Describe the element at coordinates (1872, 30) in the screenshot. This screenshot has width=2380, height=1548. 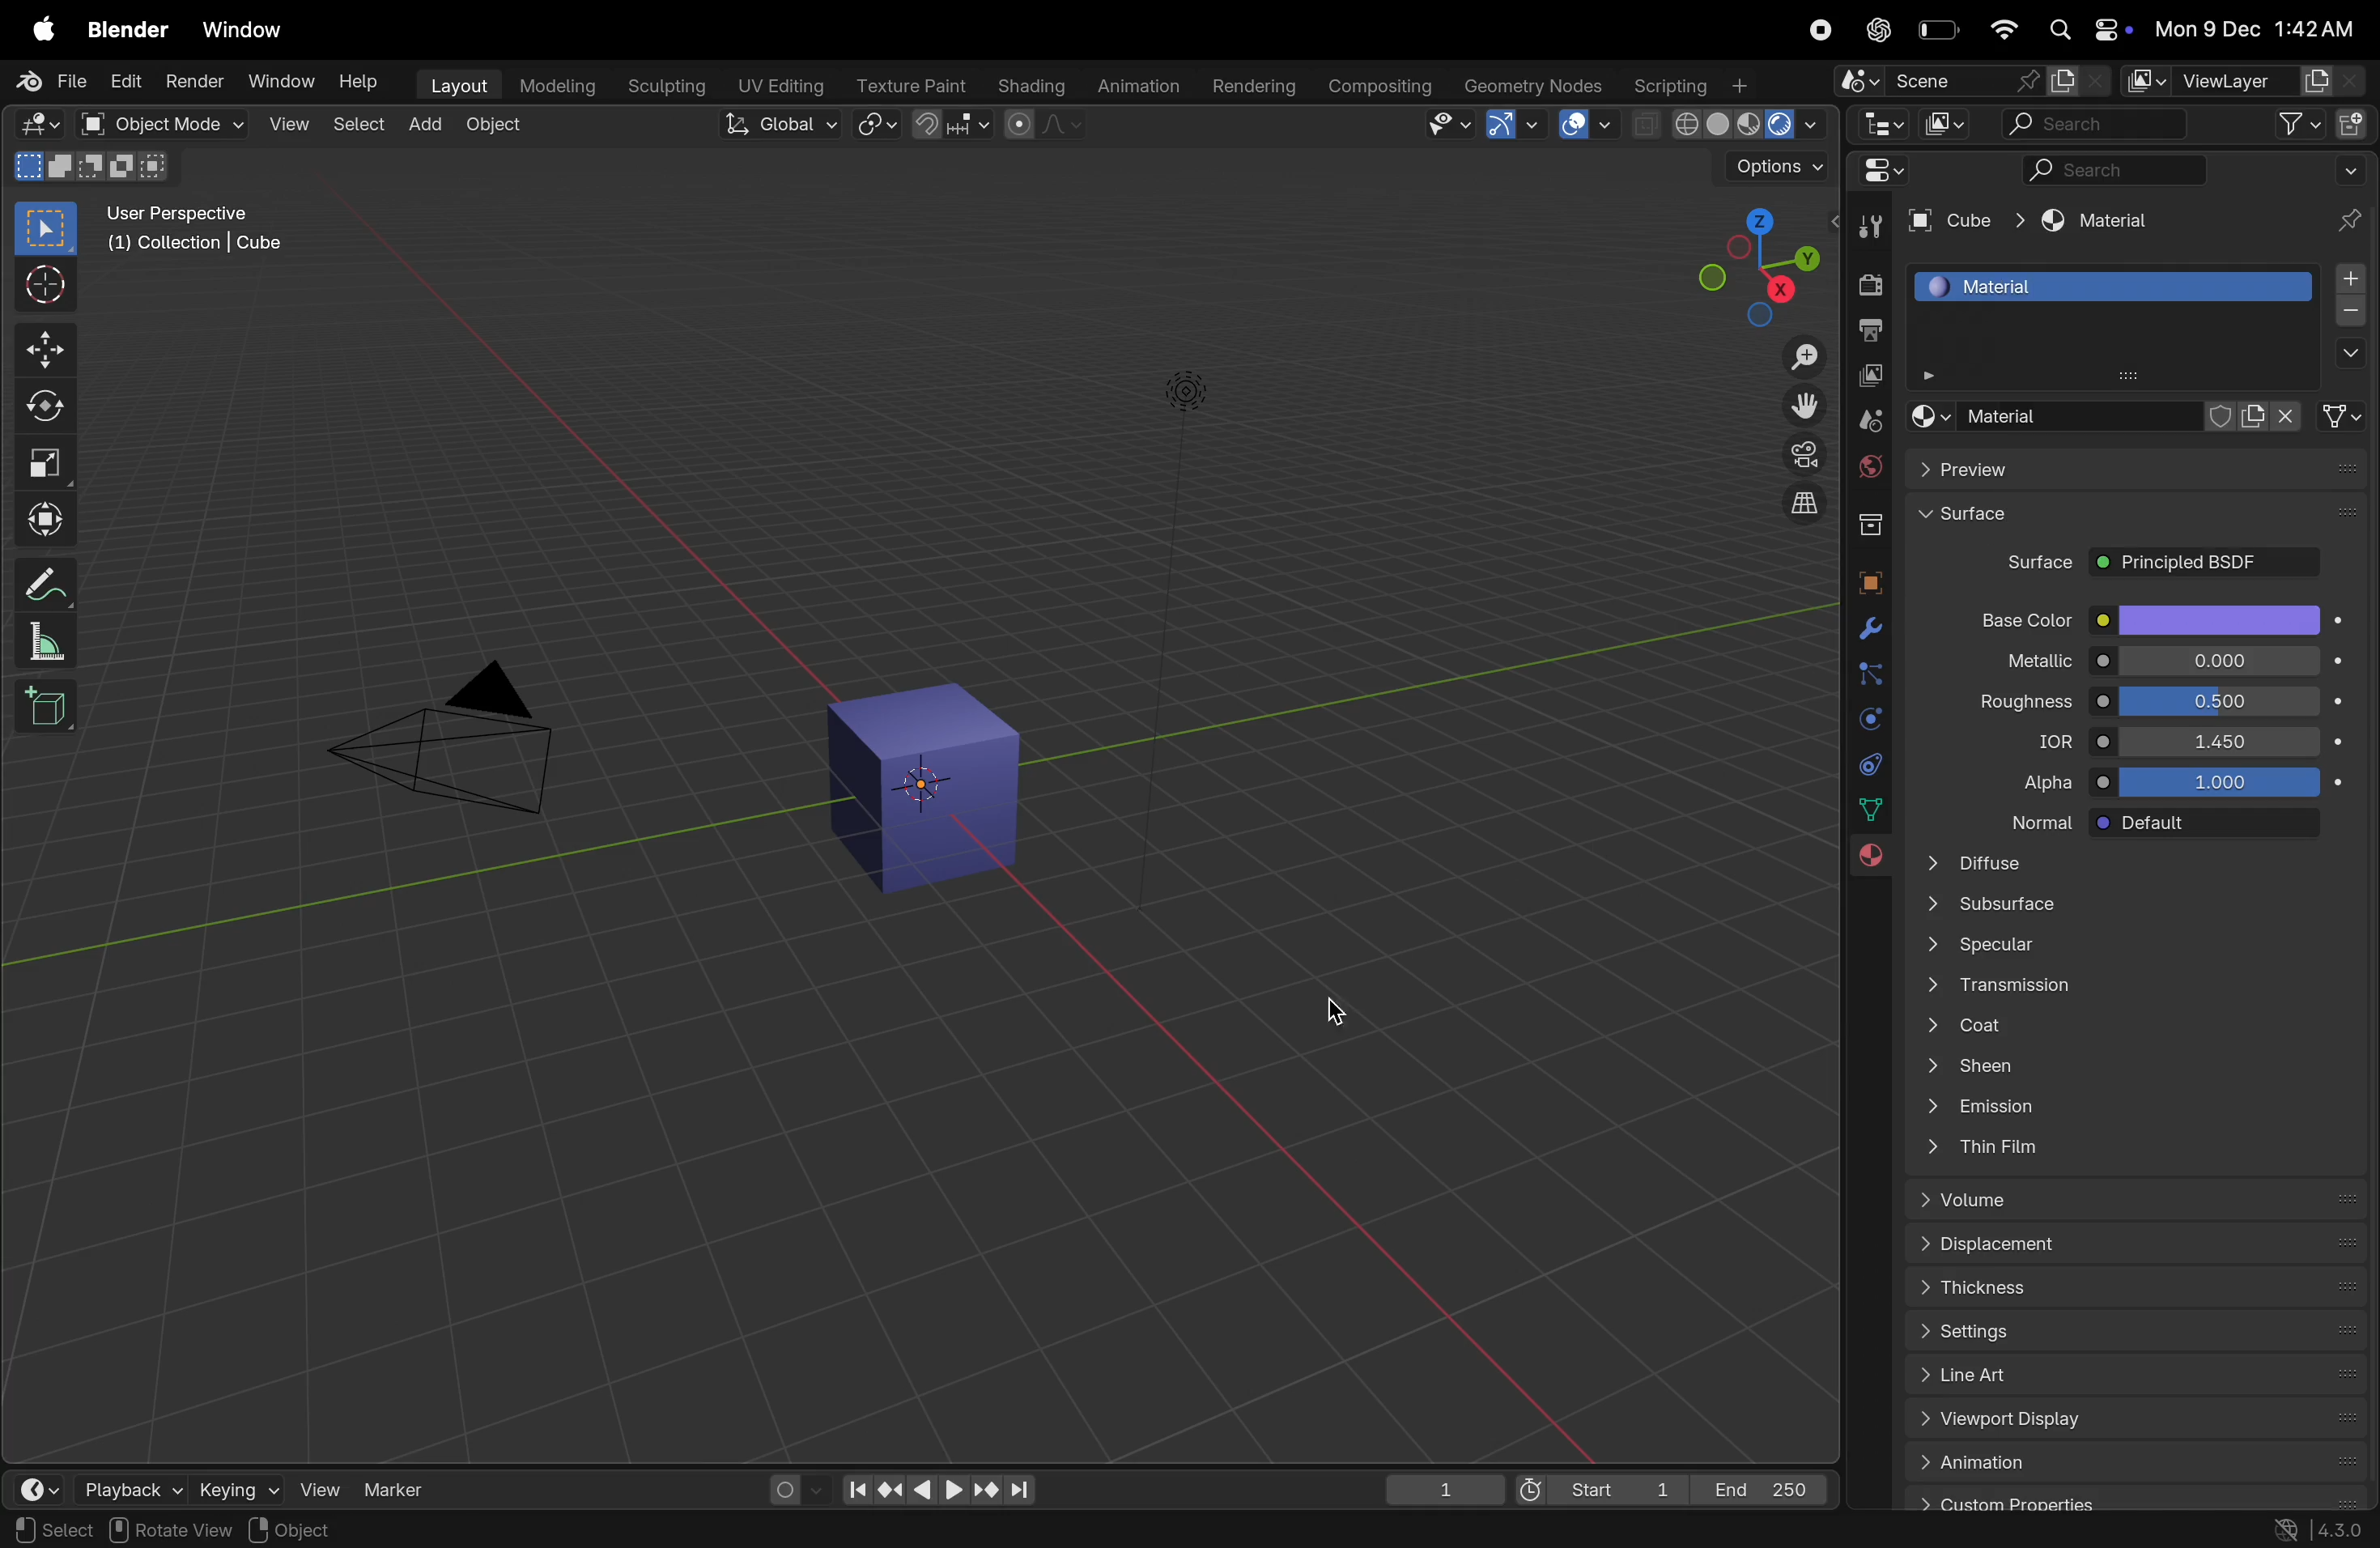
I see `chatgpt` at that location.